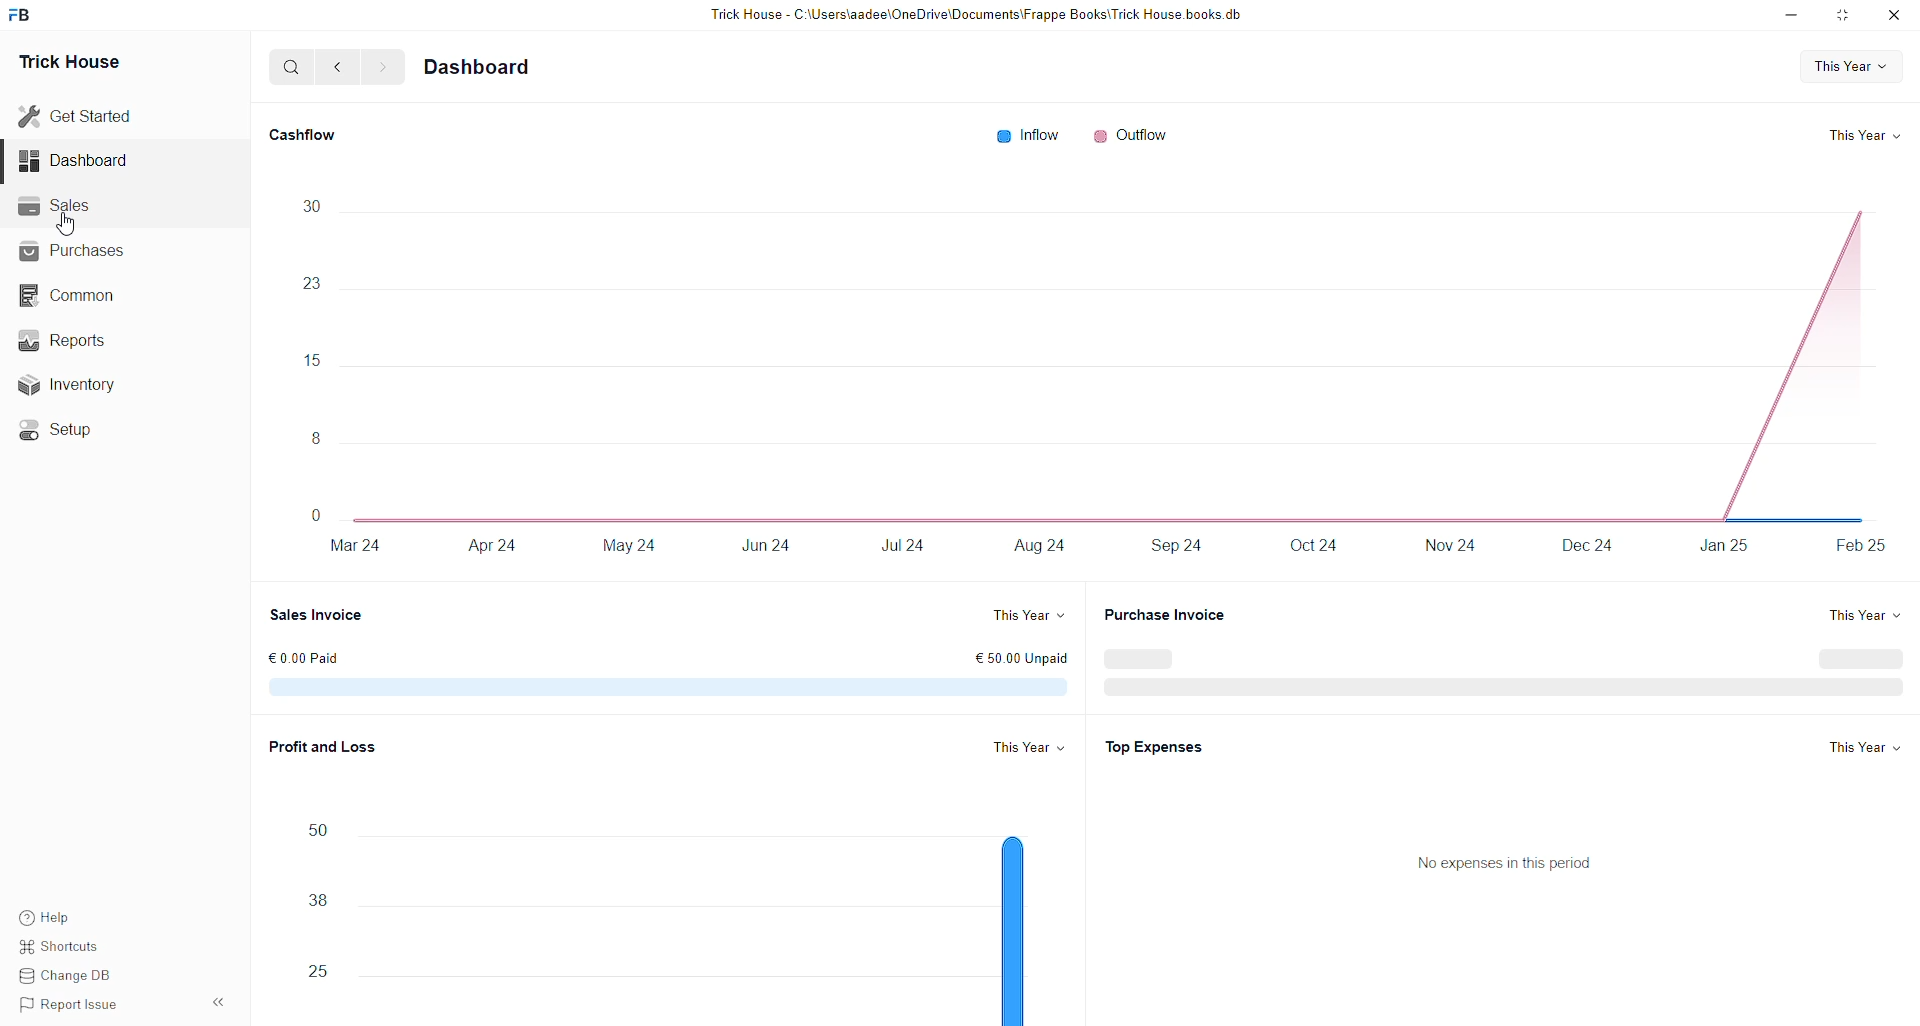 Image resolution: width=1920 pixels, height=1026 pixels. Describe the element at coordinates (320, 619) in the screenshot. I see `Sale Invoice` at that location.